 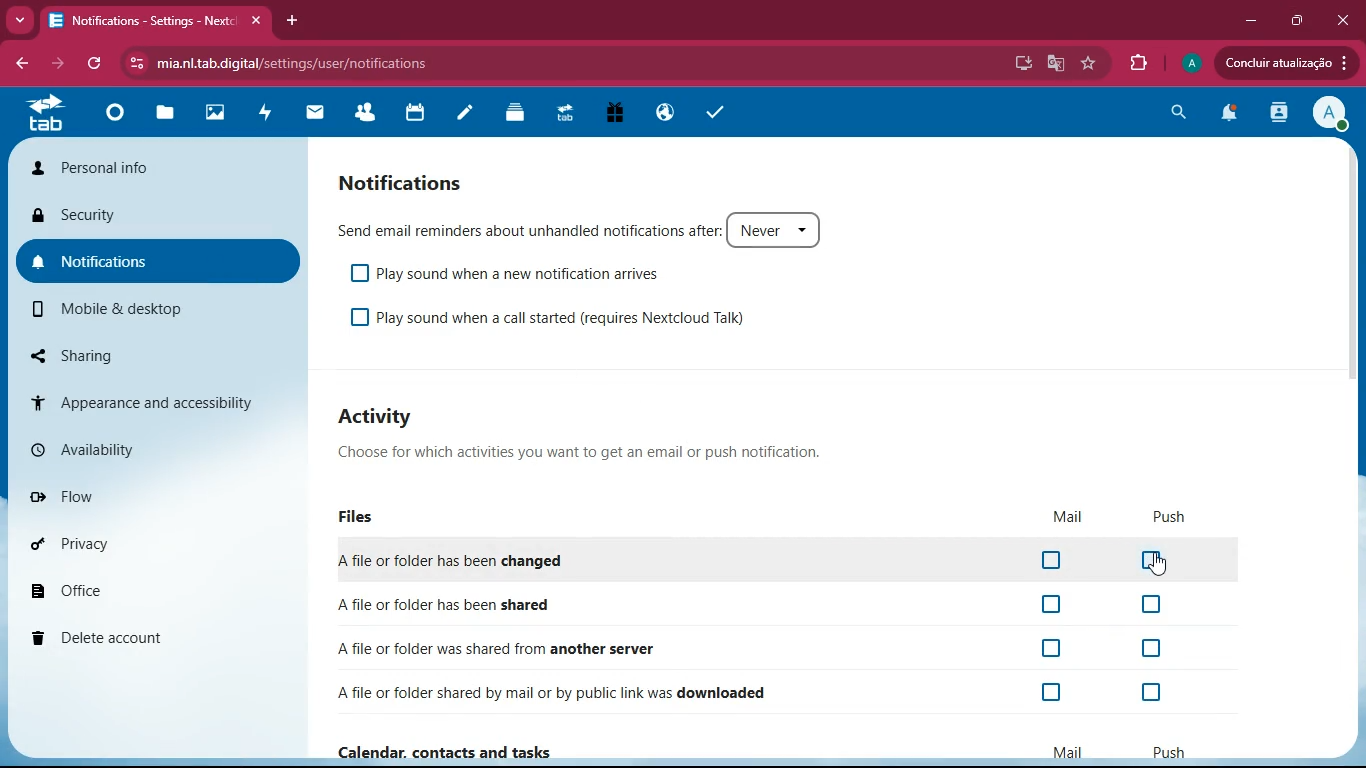 What do you see at coordinates (58, 63) in the screenshot?
I see `forward` at bounding box center [58, 63].